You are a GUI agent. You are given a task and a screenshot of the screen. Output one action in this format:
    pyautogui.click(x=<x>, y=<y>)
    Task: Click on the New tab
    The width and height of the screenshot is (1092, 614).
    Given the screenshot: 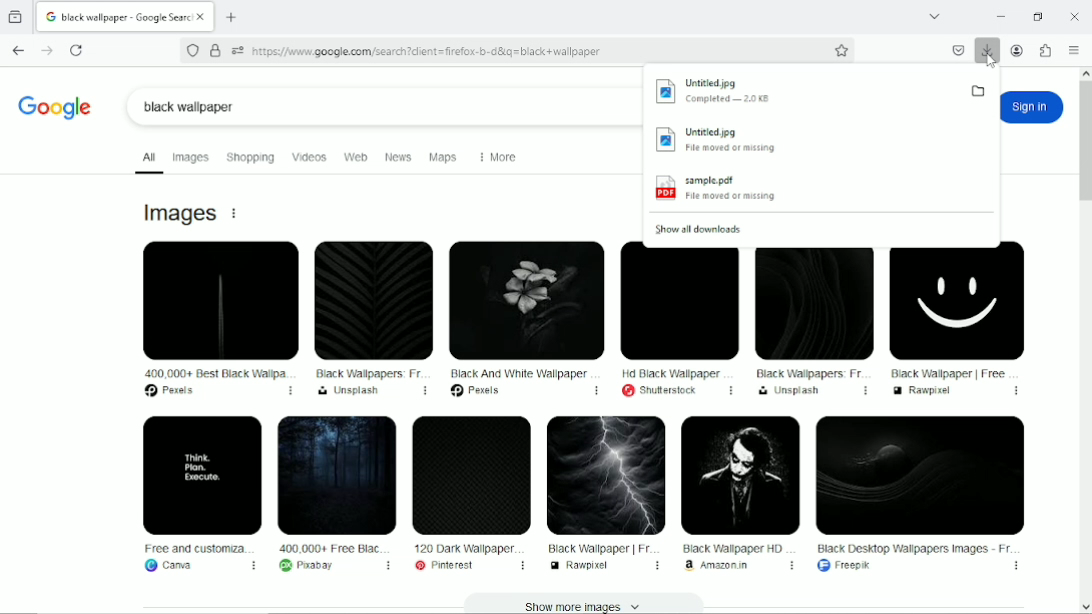 What is the action you would take?
    pyautogui.click(x=233, y=16)
    